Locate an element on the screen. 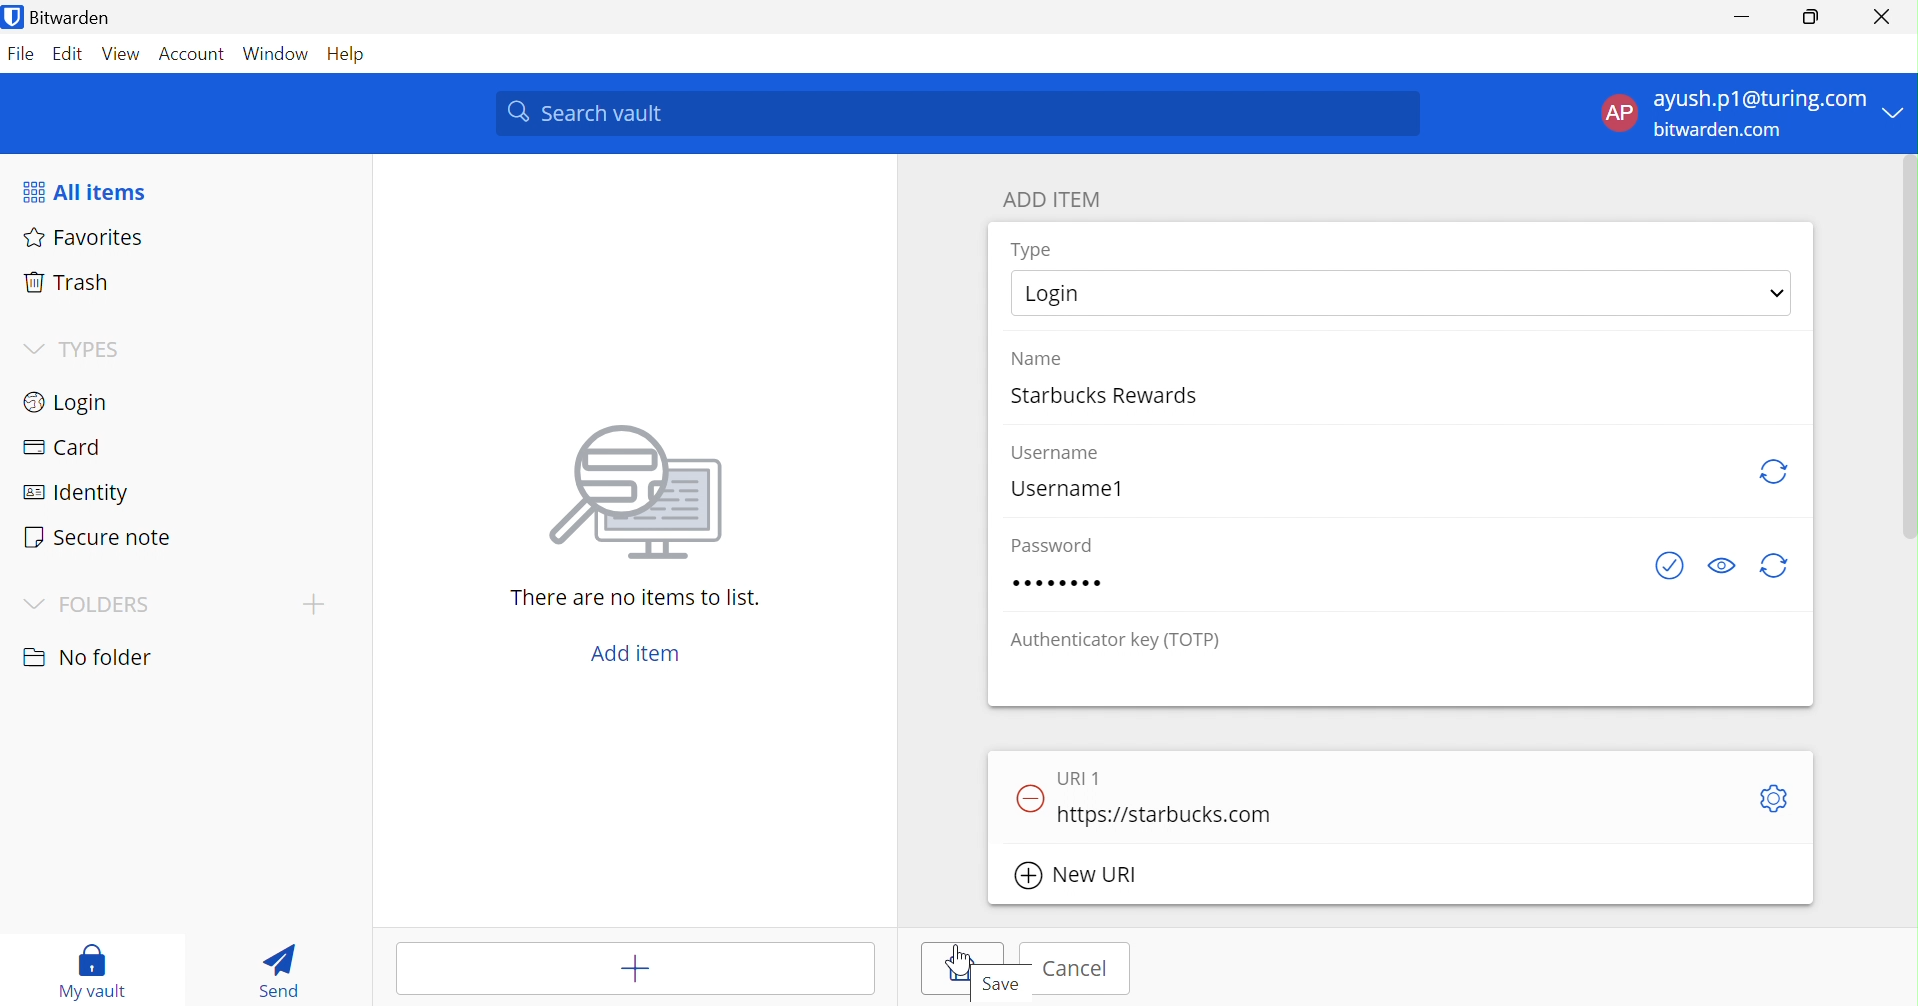  Account is located at coordinates (195, 54).